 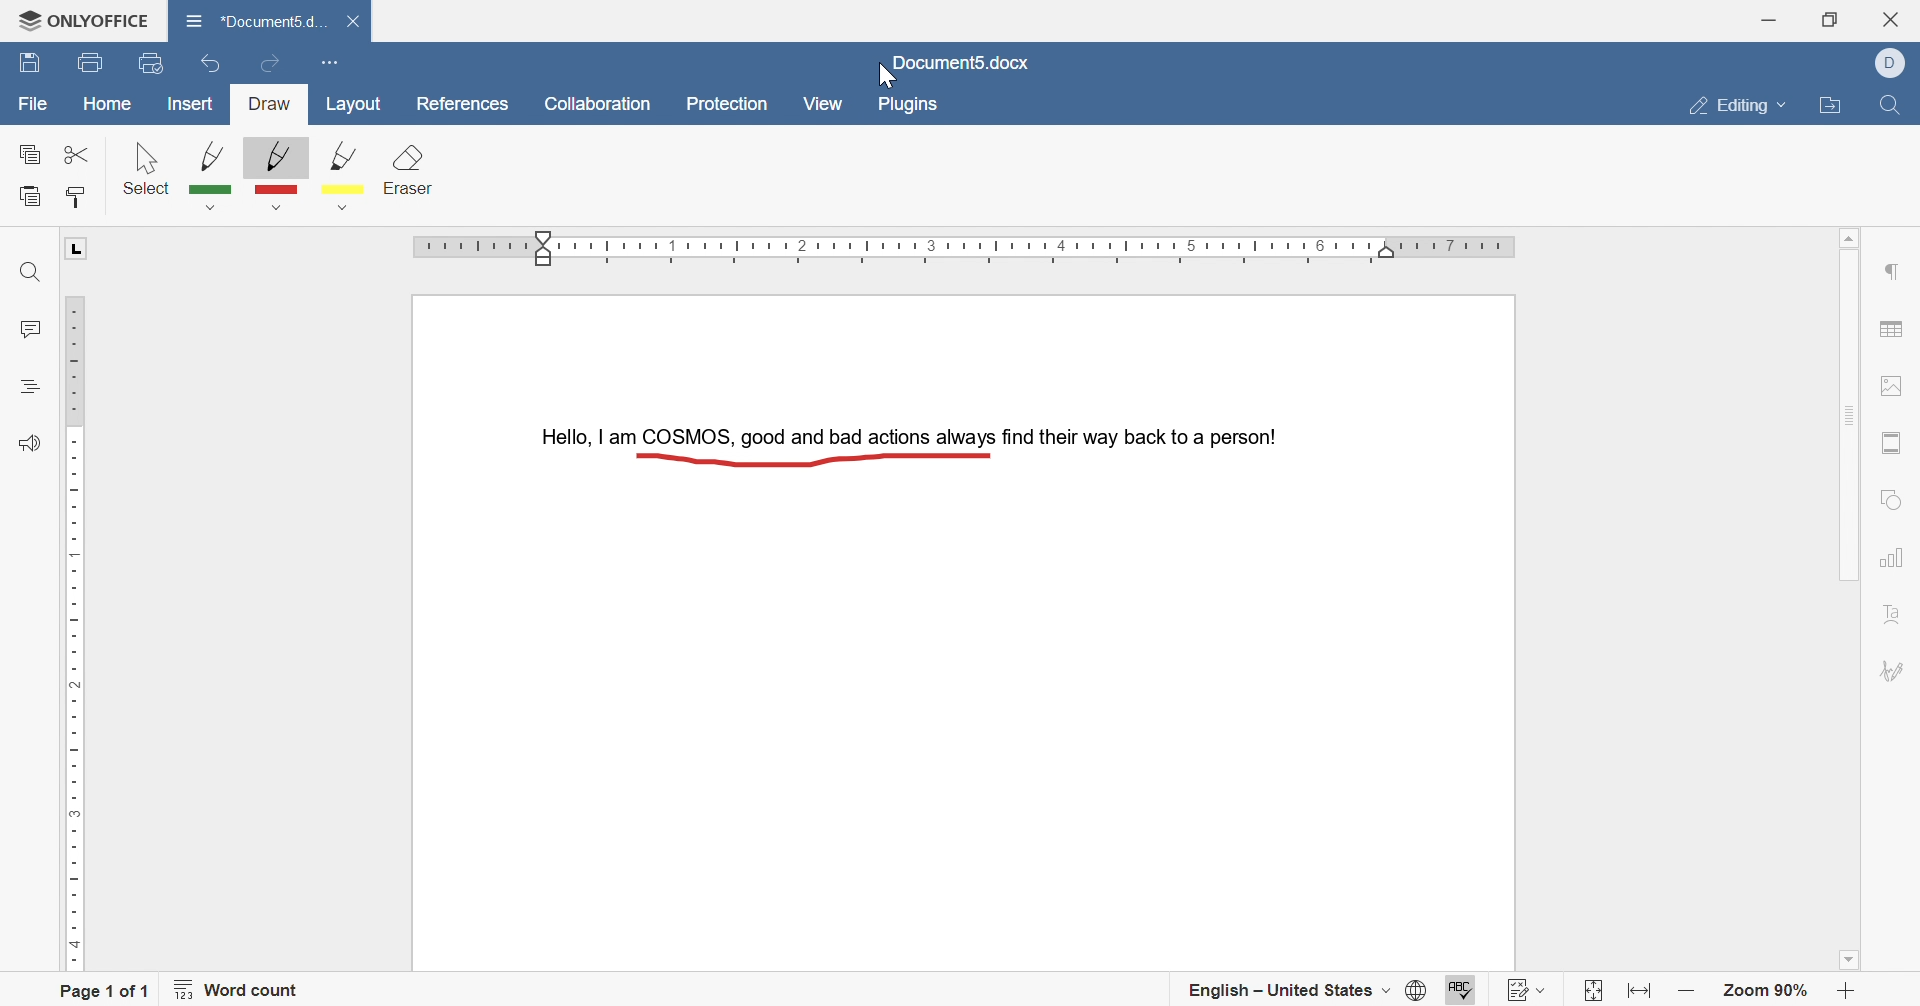 What do you see at coordinates (1768, 992) in the screenshot?
I see `zoom 90%` at bounding box center [1768, 992].